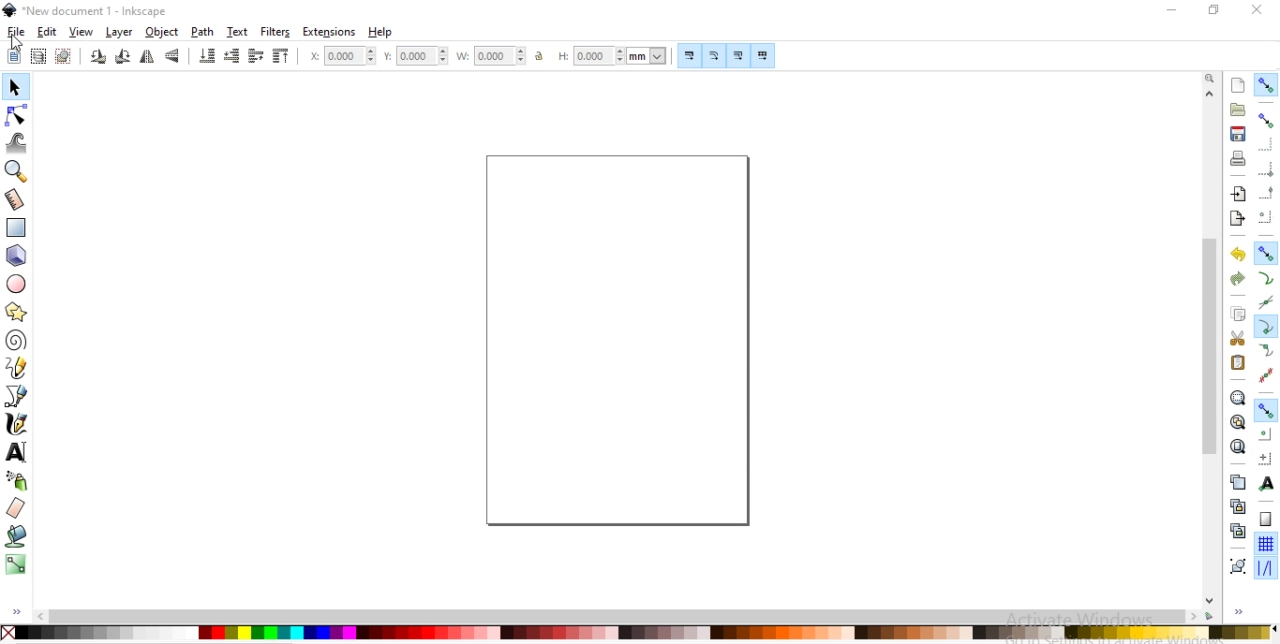 The image size is (1280, 644). What do you see at coordinates (1236, 506) in the screenshot?
I see `create a clone` at bounding box center [1236, 506].